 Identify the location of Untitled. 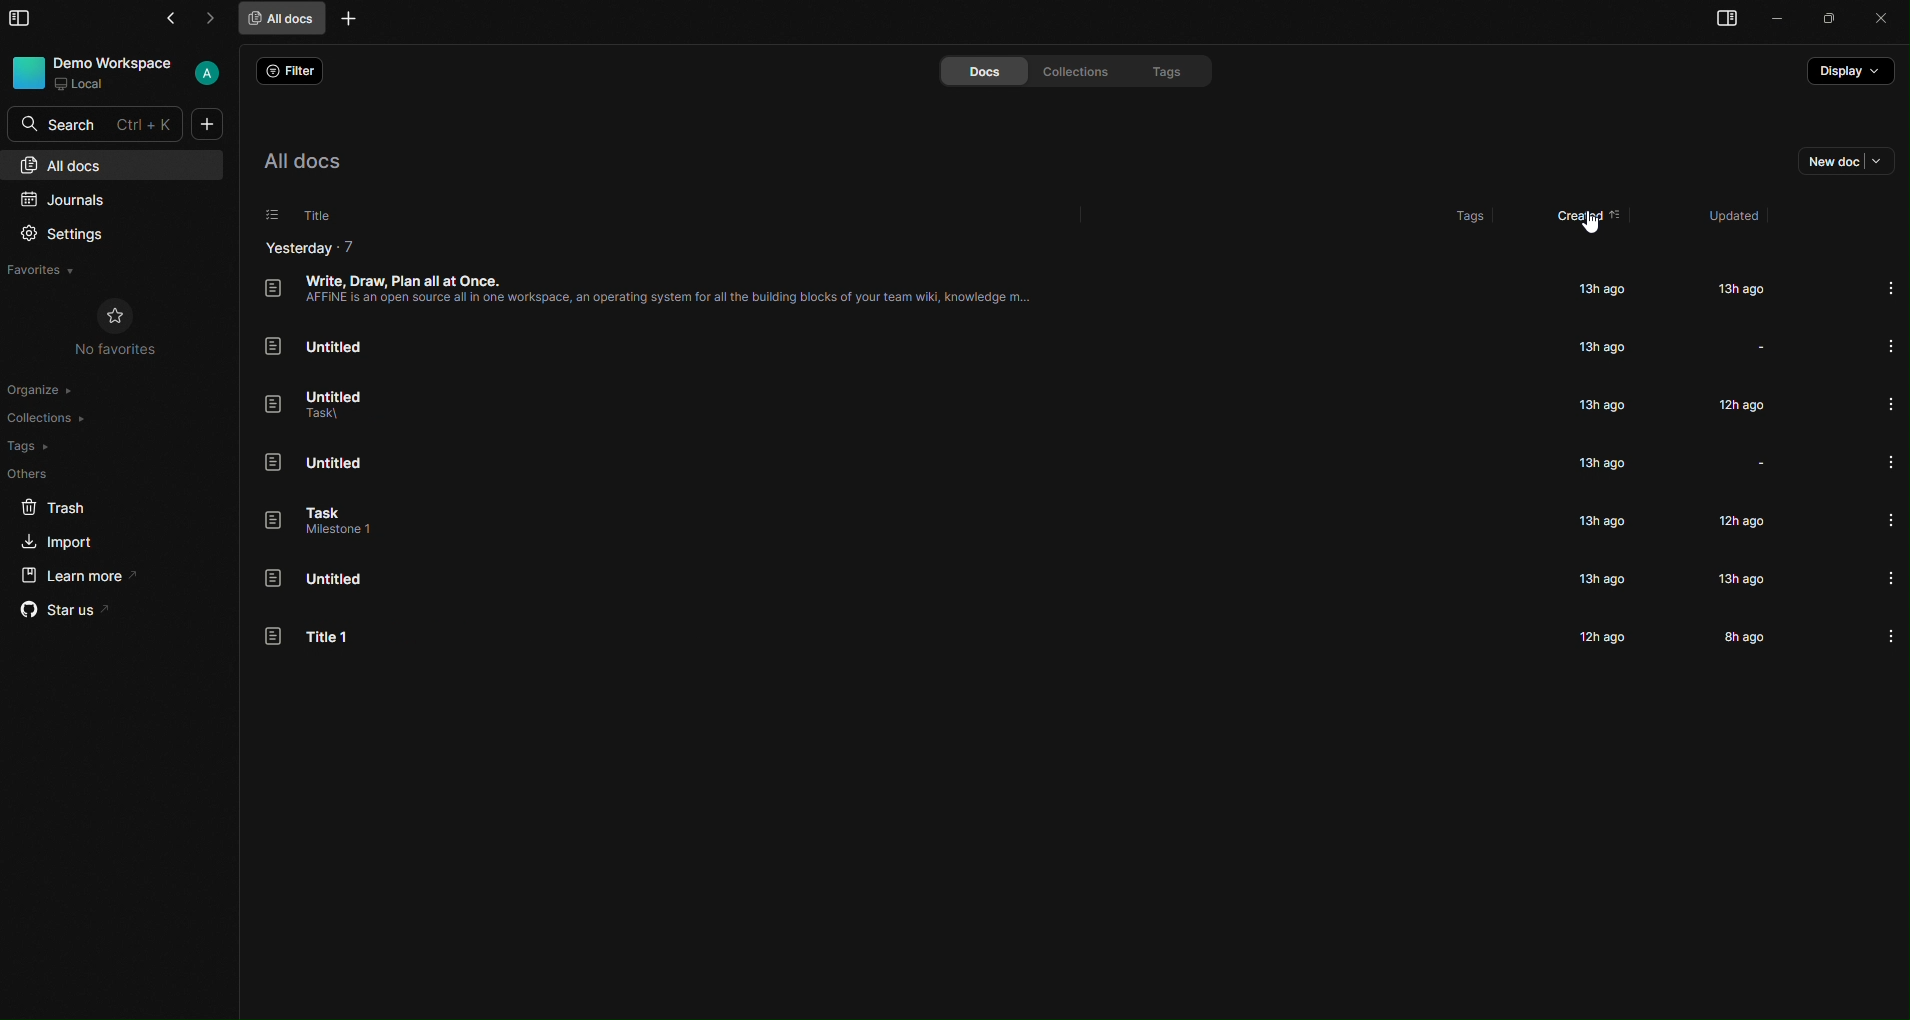
(315, 343).